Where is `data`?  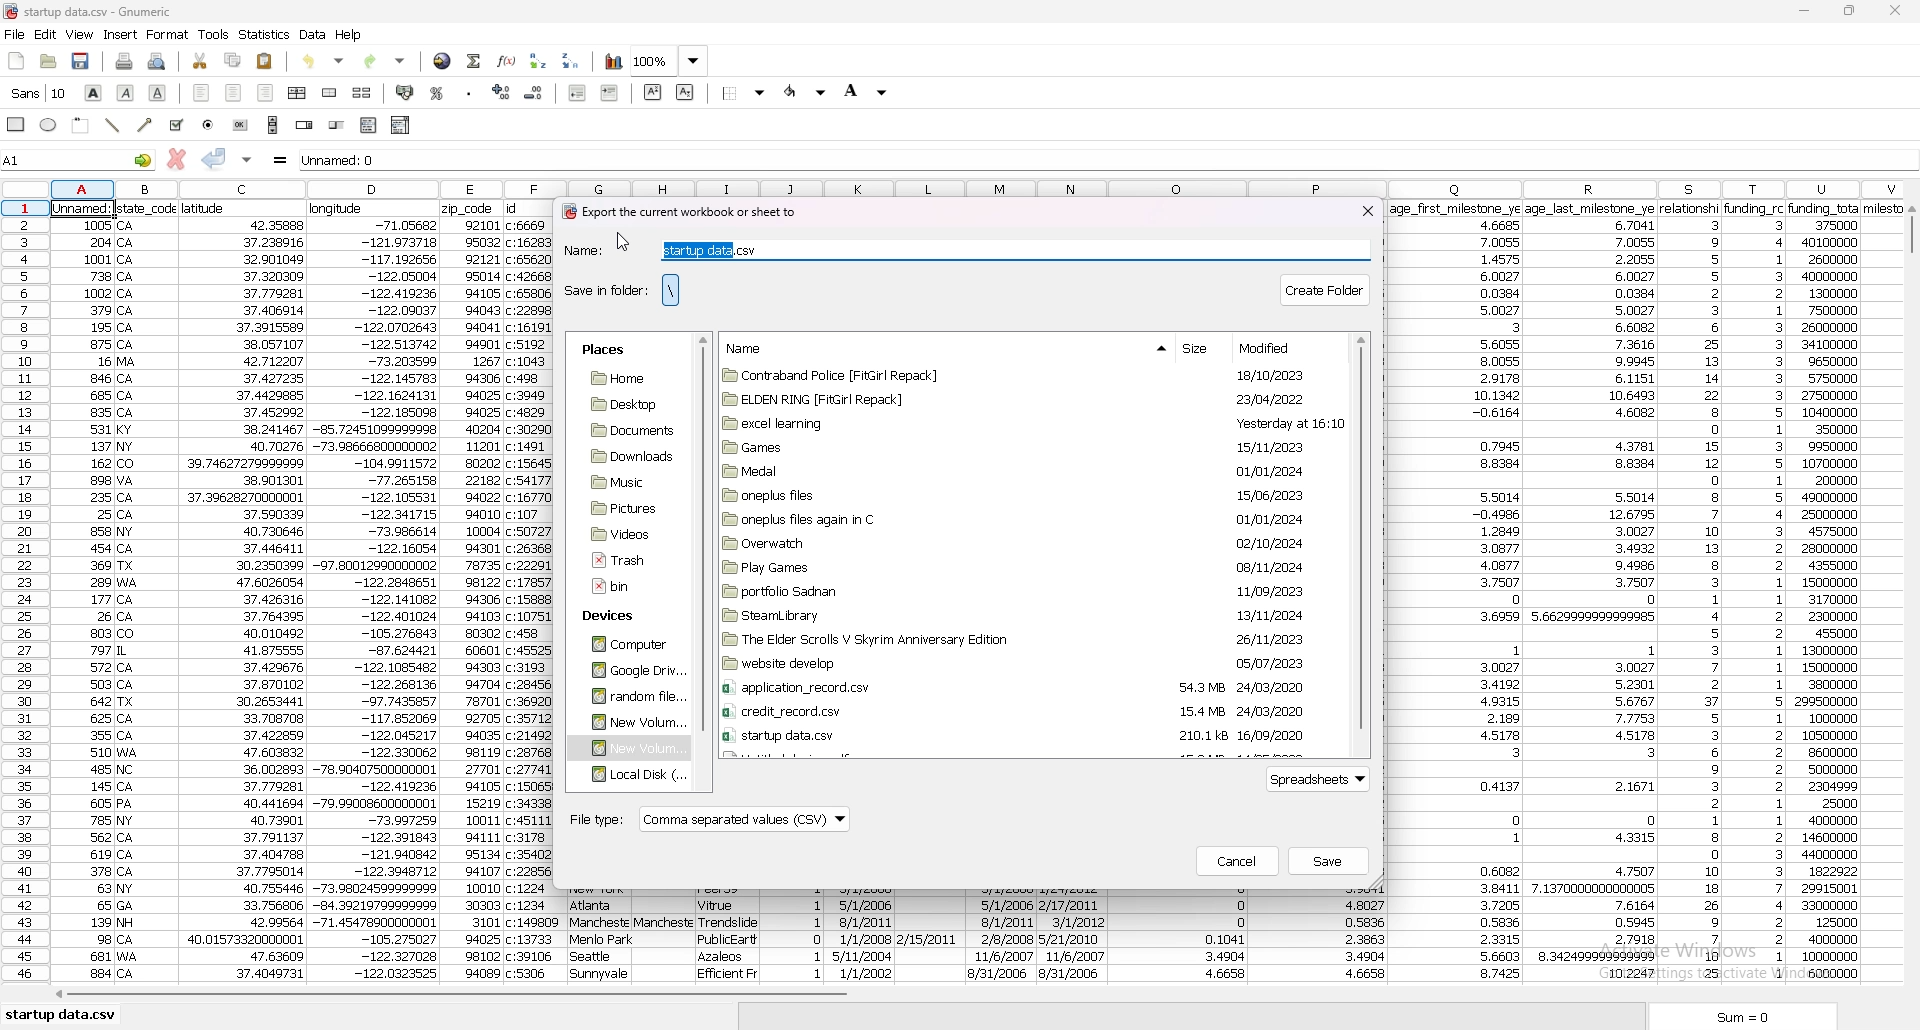
data is located at coordinates (1003, 935).